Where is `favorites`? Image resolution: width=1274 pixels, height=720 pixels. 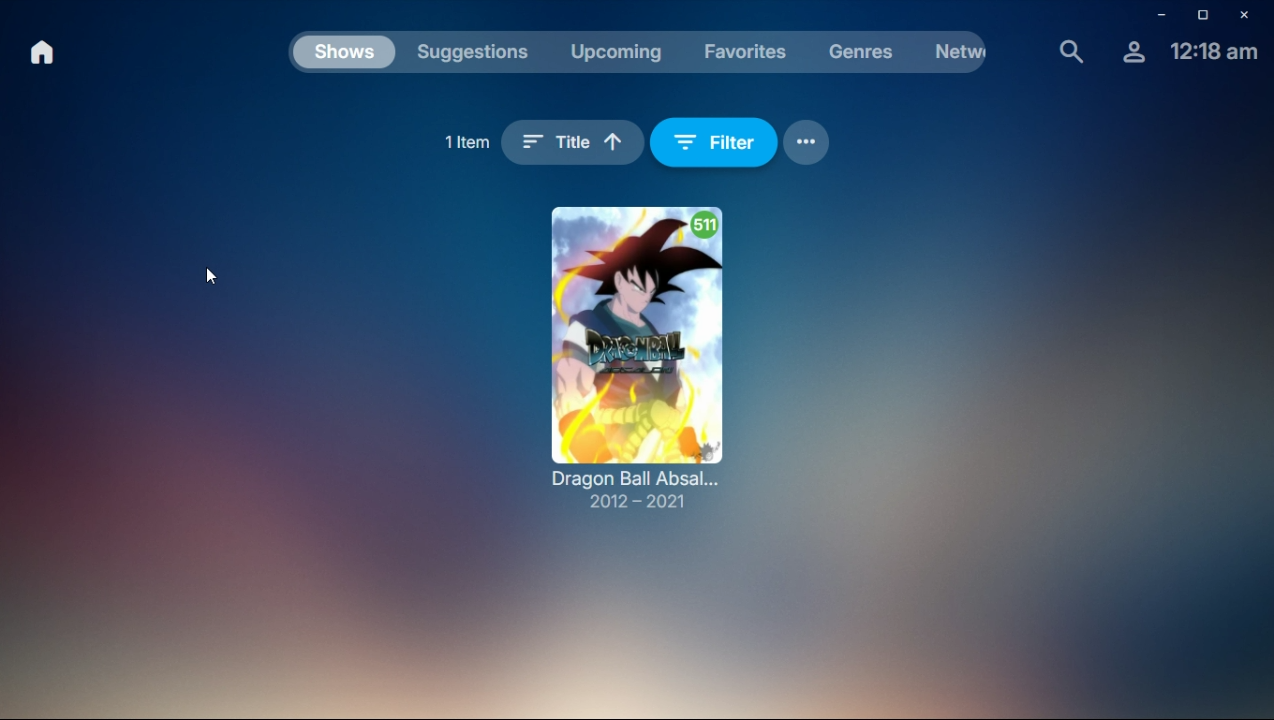 favorites is located at coordinates (745, 51).